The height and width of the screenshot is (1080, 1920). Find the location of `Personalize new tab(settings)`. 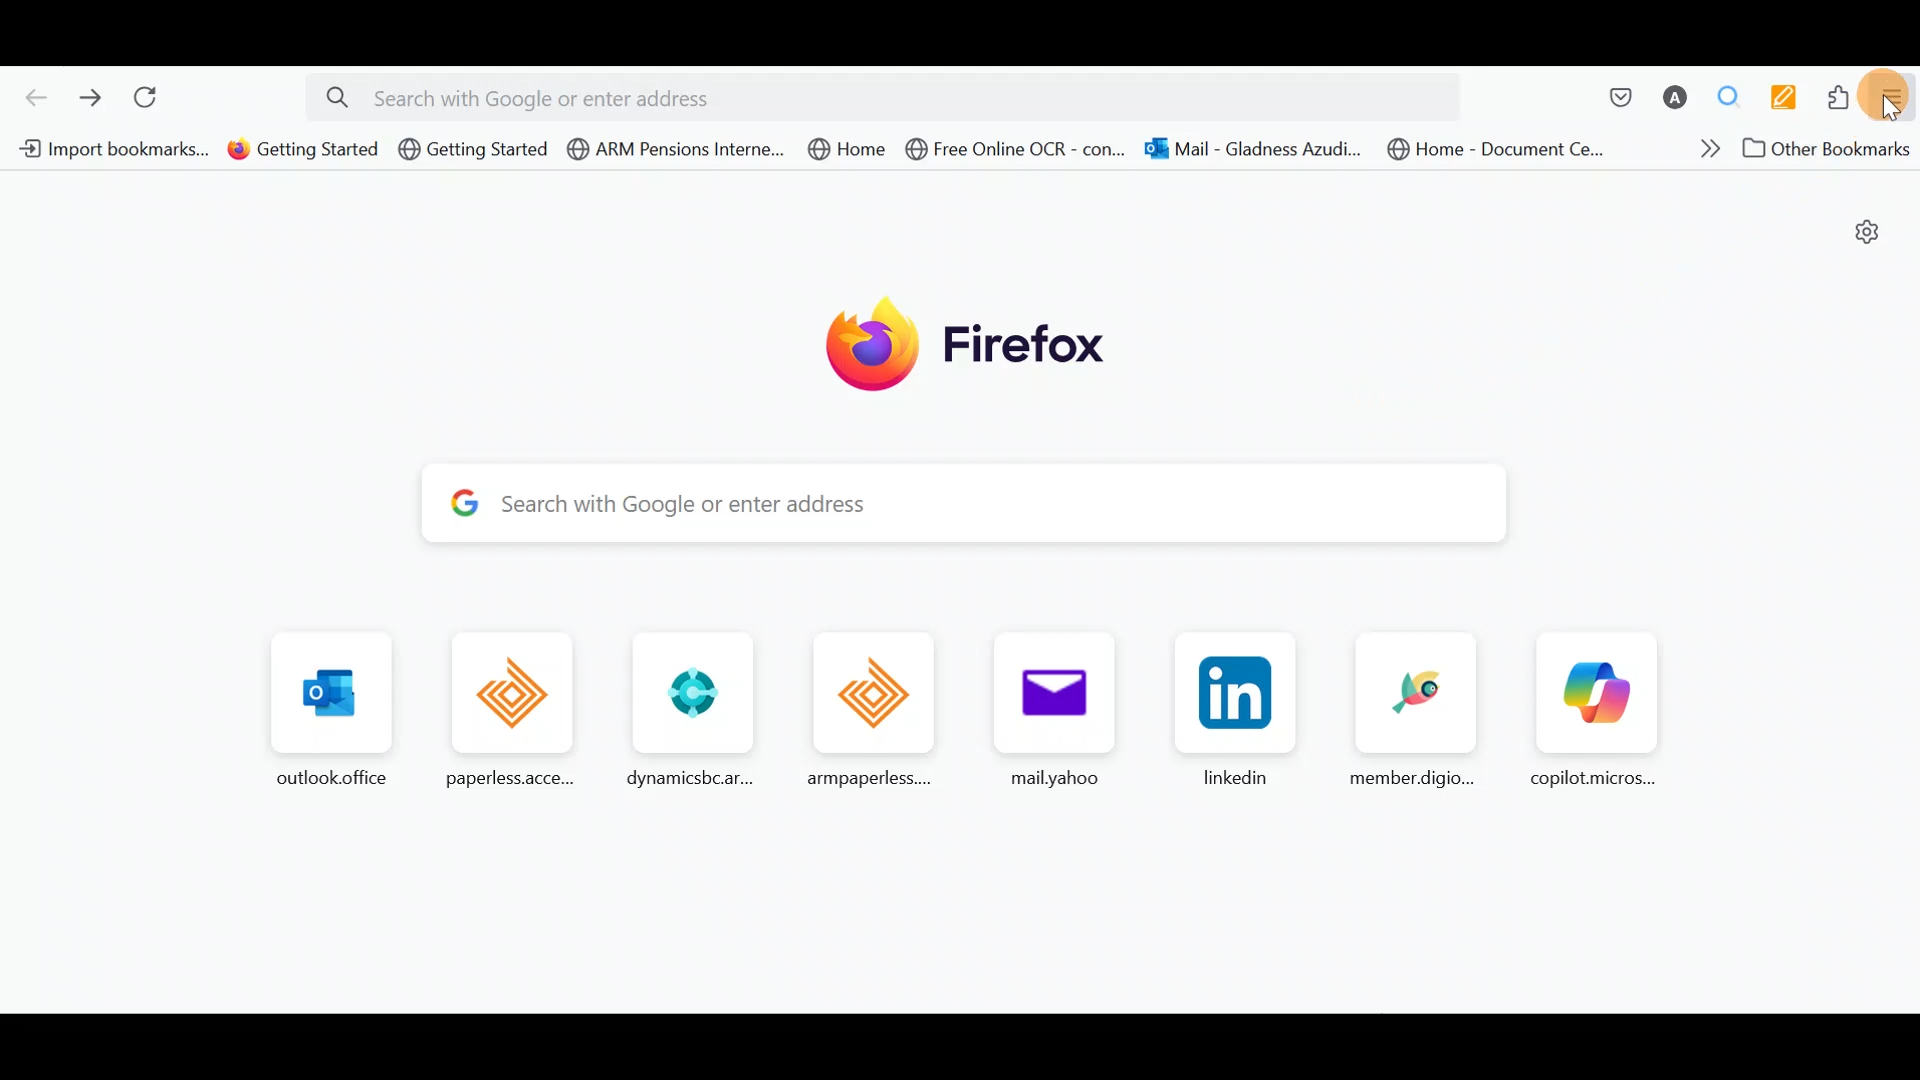

Personalize new tab(settings) is located at coordinates (1865, 231).